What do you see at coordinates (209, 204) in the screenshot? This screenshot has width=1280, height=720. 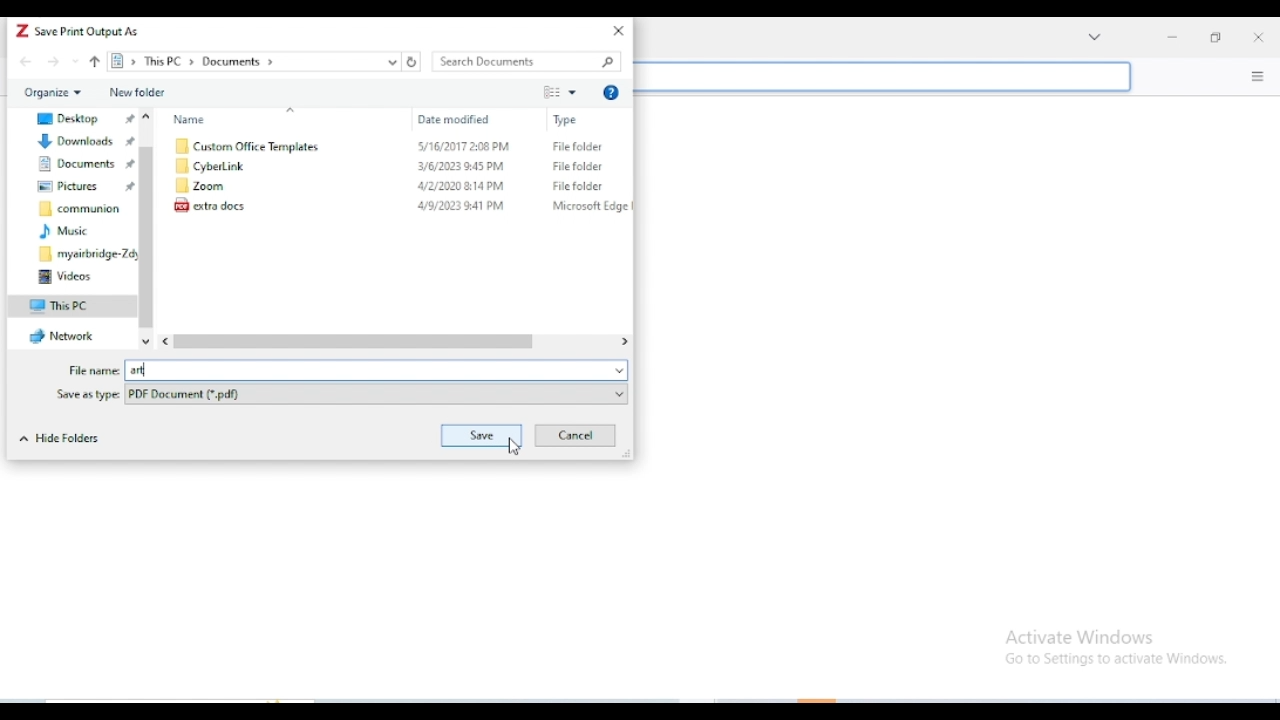 I see `extra docs document` at bounding box center [209, 204].